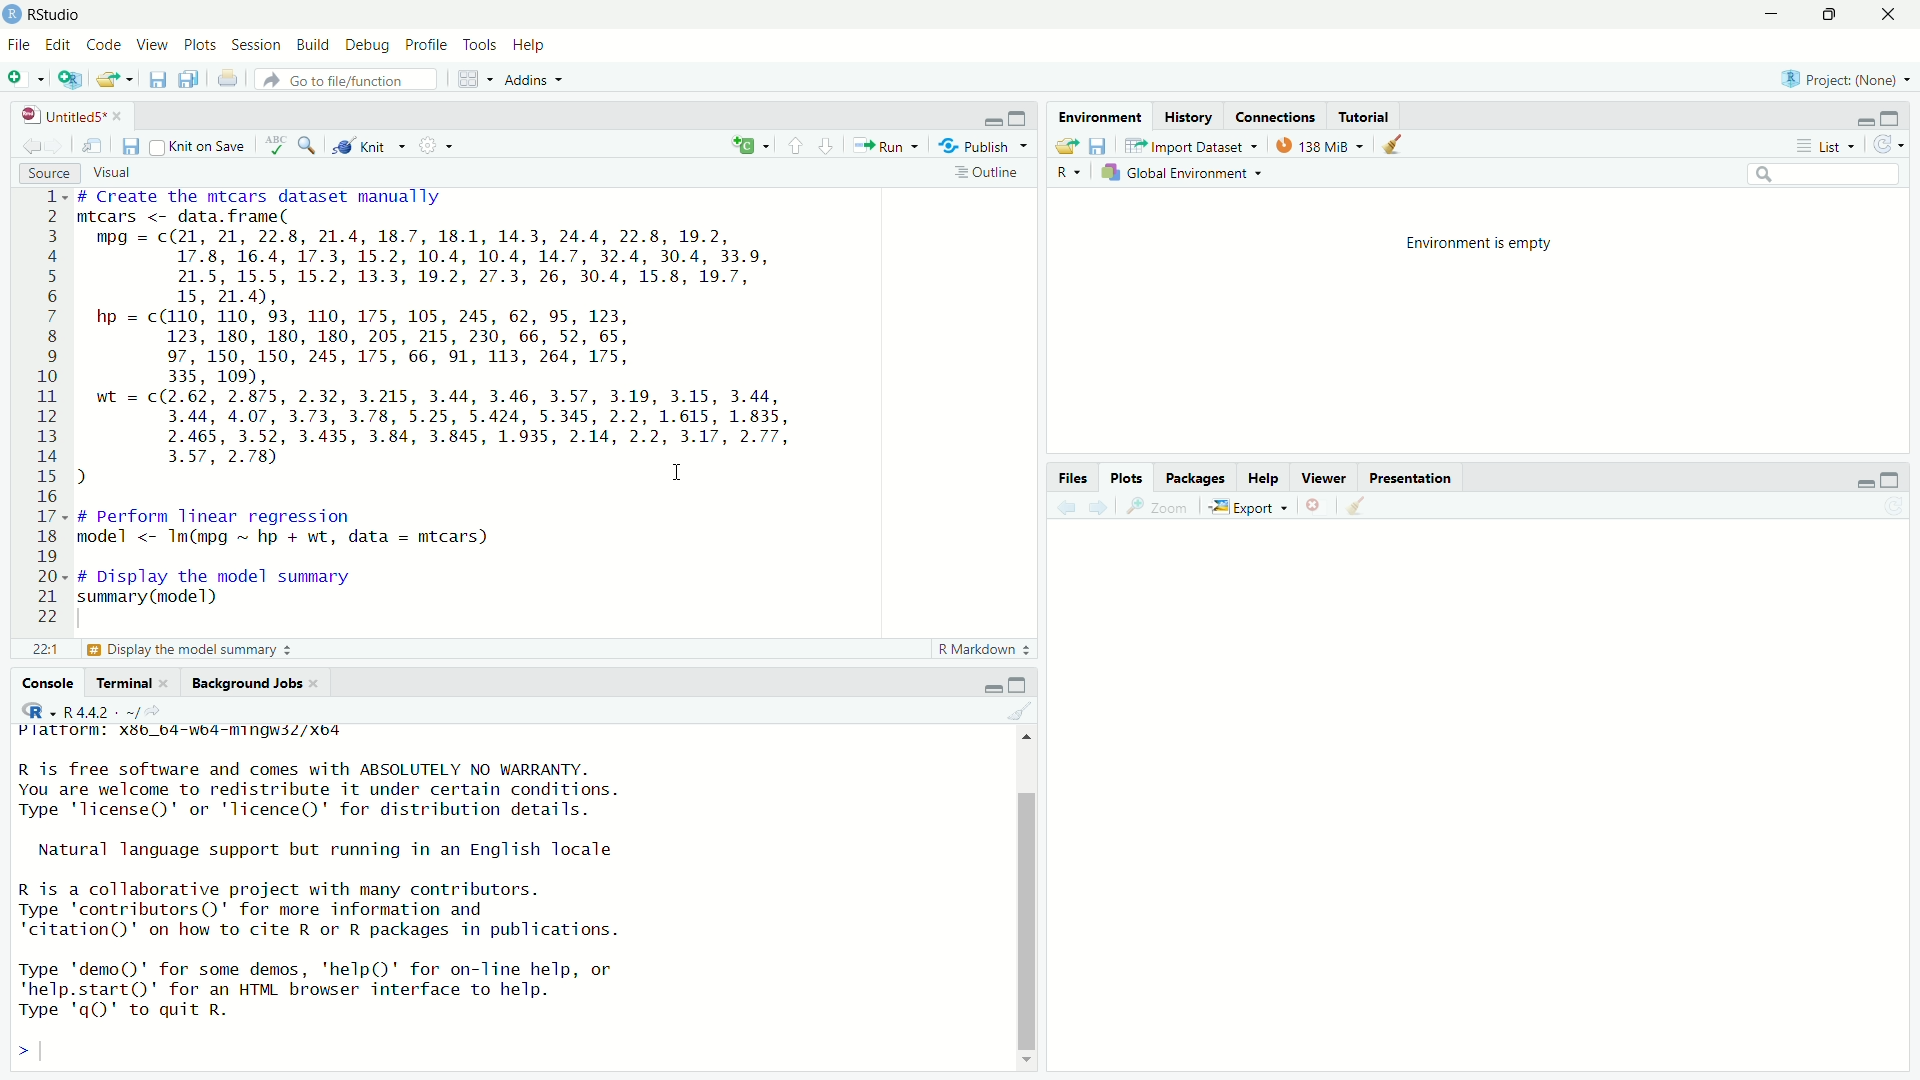 The width and height of the screenshot is (1920, 1080). I want to click on minimize, so click(989, 123).